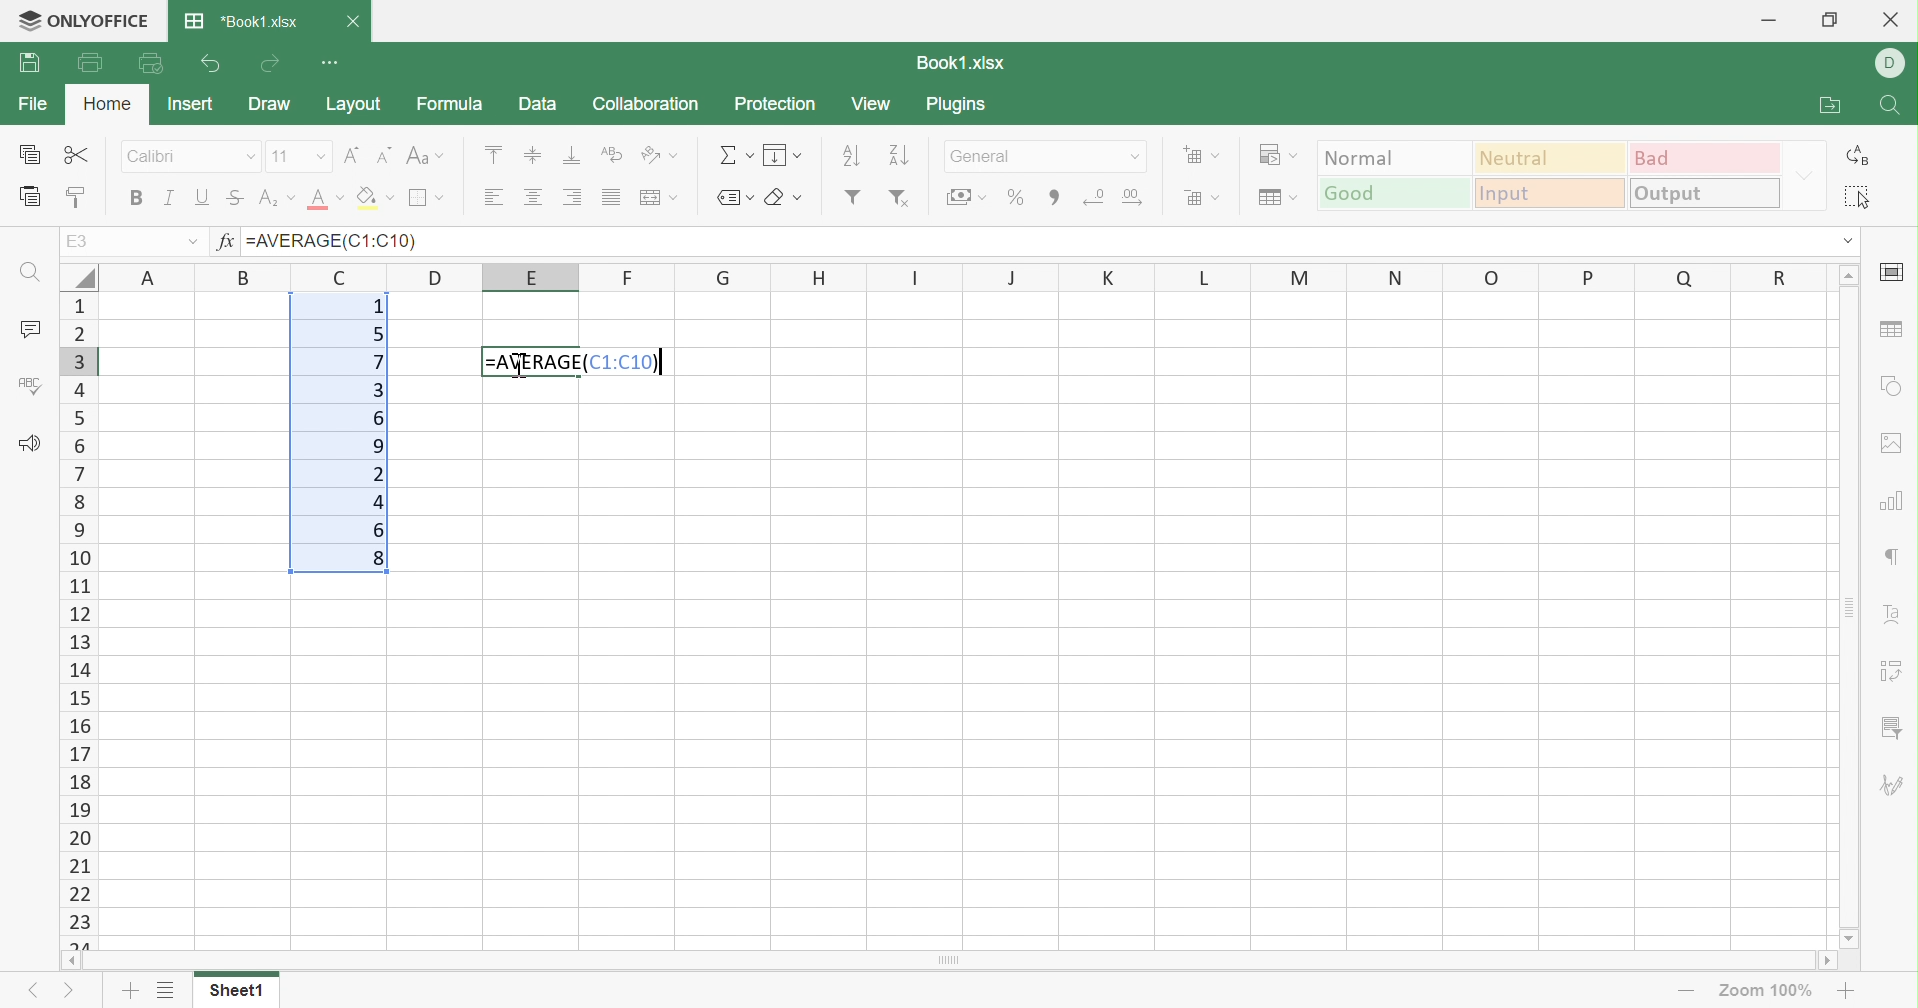 This screenshot has width=1918, height=1008. Describe the element at coordinates (358, 21) in the screenshot. I see `Close` at that location.